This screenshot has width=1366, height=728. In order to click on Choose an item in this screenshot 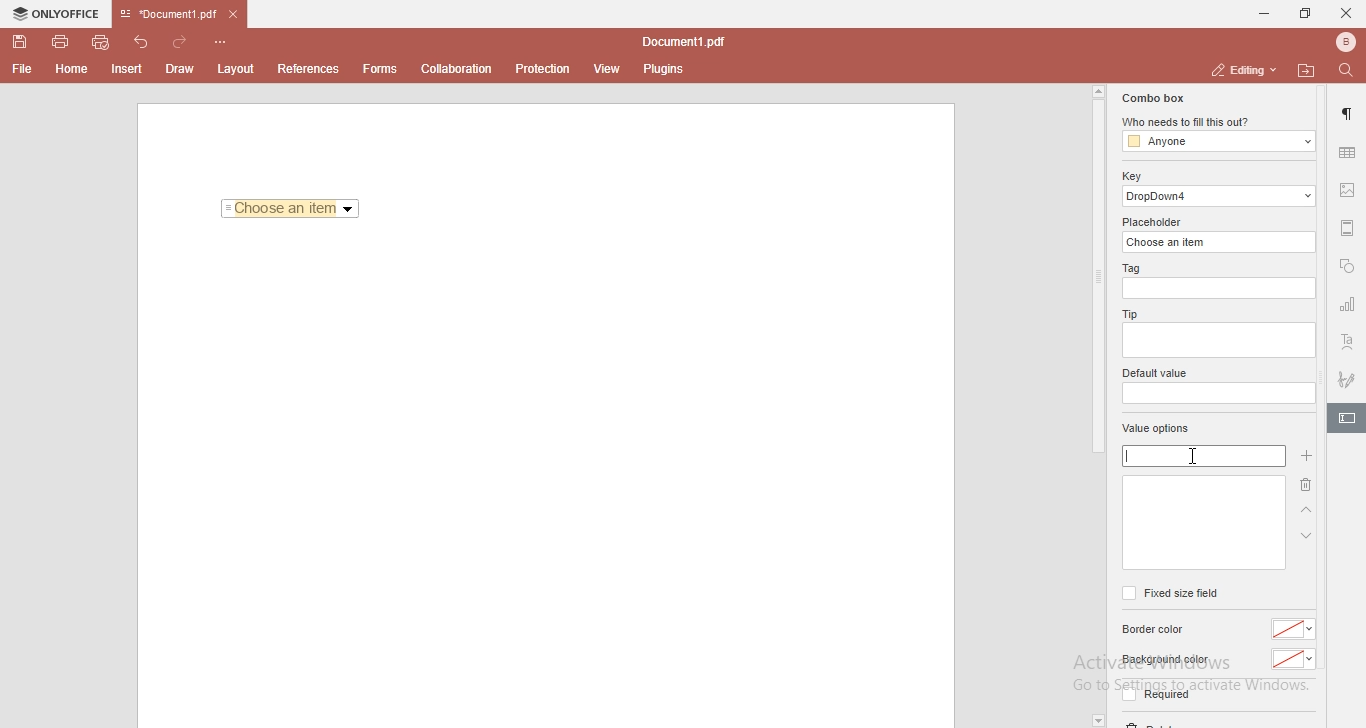, I will do `click(291, 210)`.